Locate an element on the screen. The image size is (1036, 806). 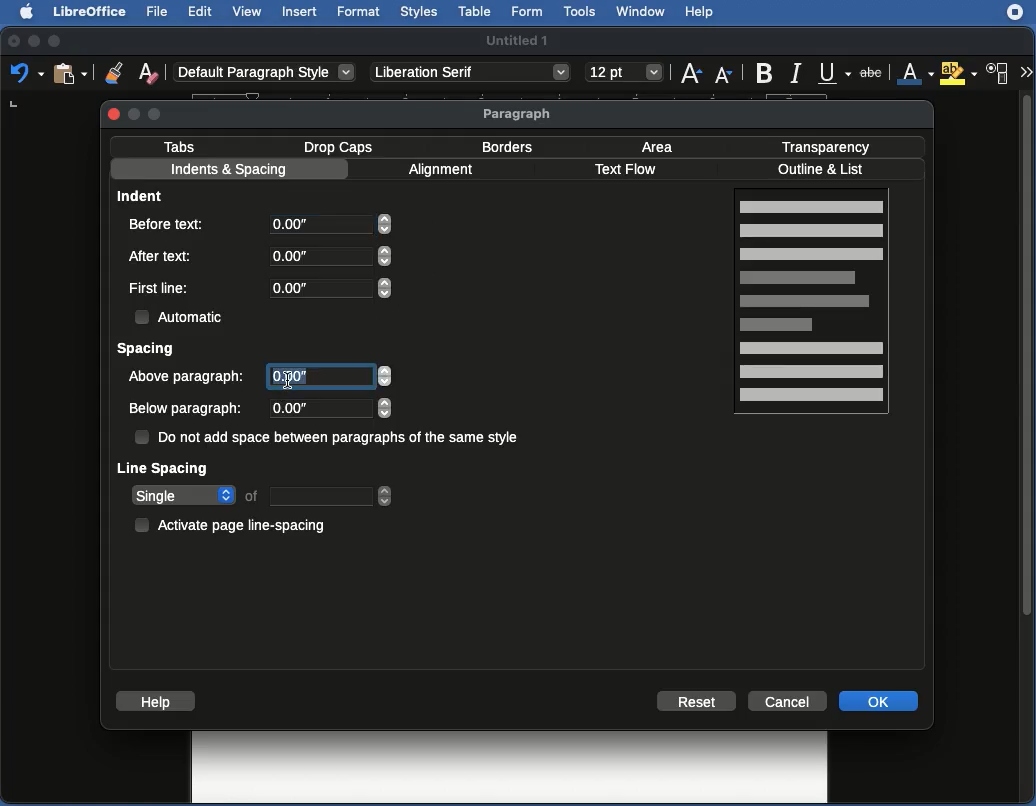
Untitled 1 is located at coordinates (519, 39).